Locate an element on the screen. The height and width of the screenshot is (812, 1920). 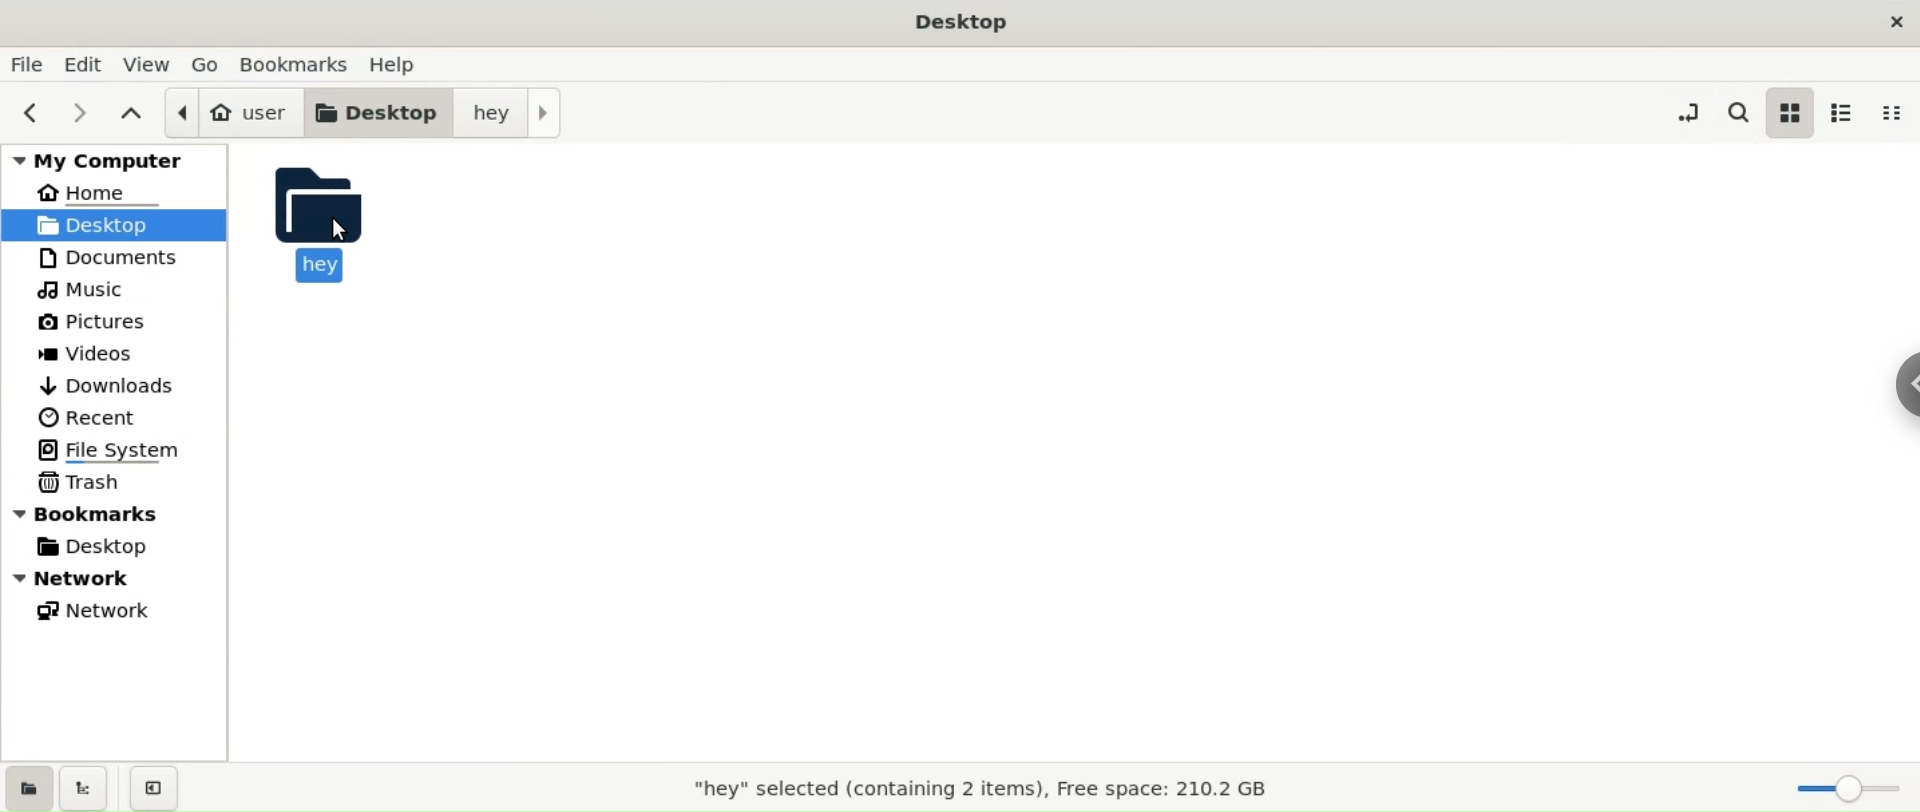
previous is located at coordinates (32, 114).